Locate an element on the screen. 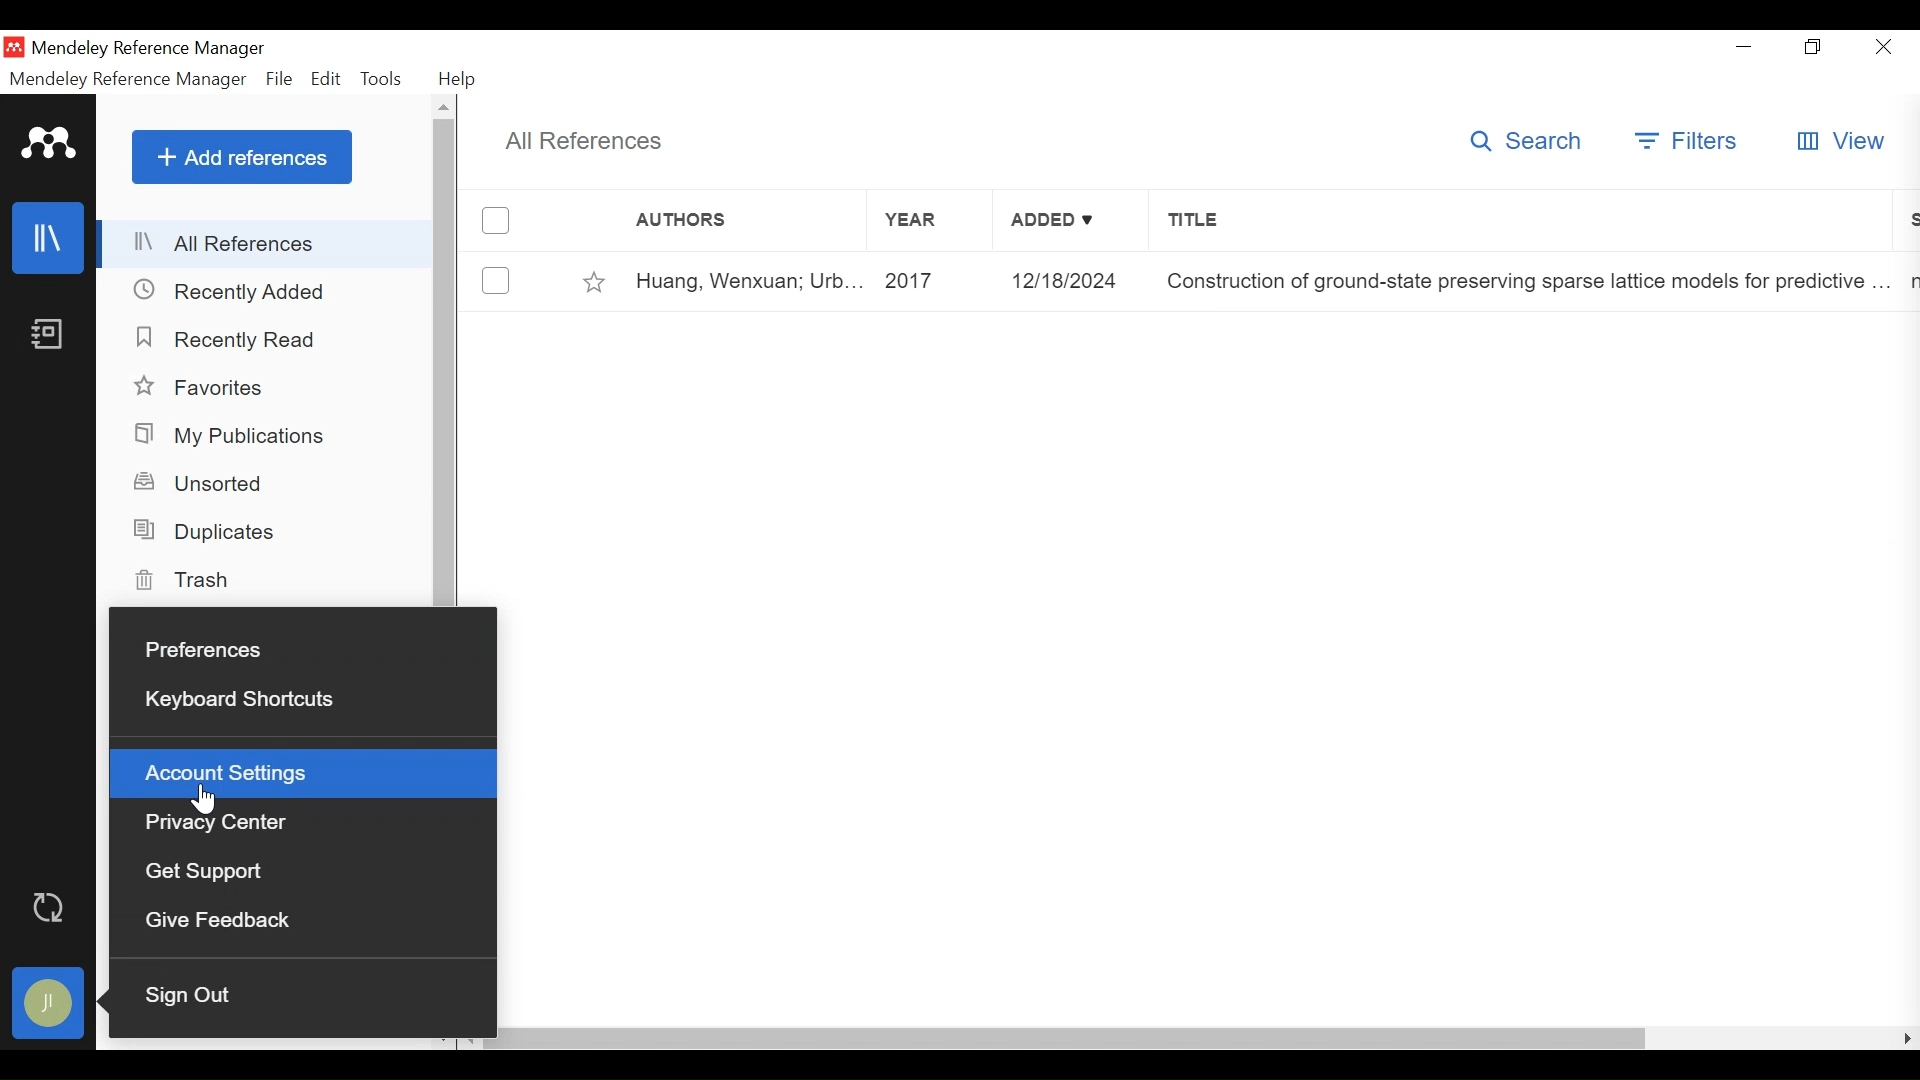 The image size is (1920, 1080). Mendeley Reference Manager is located at coordinates (129, 80).